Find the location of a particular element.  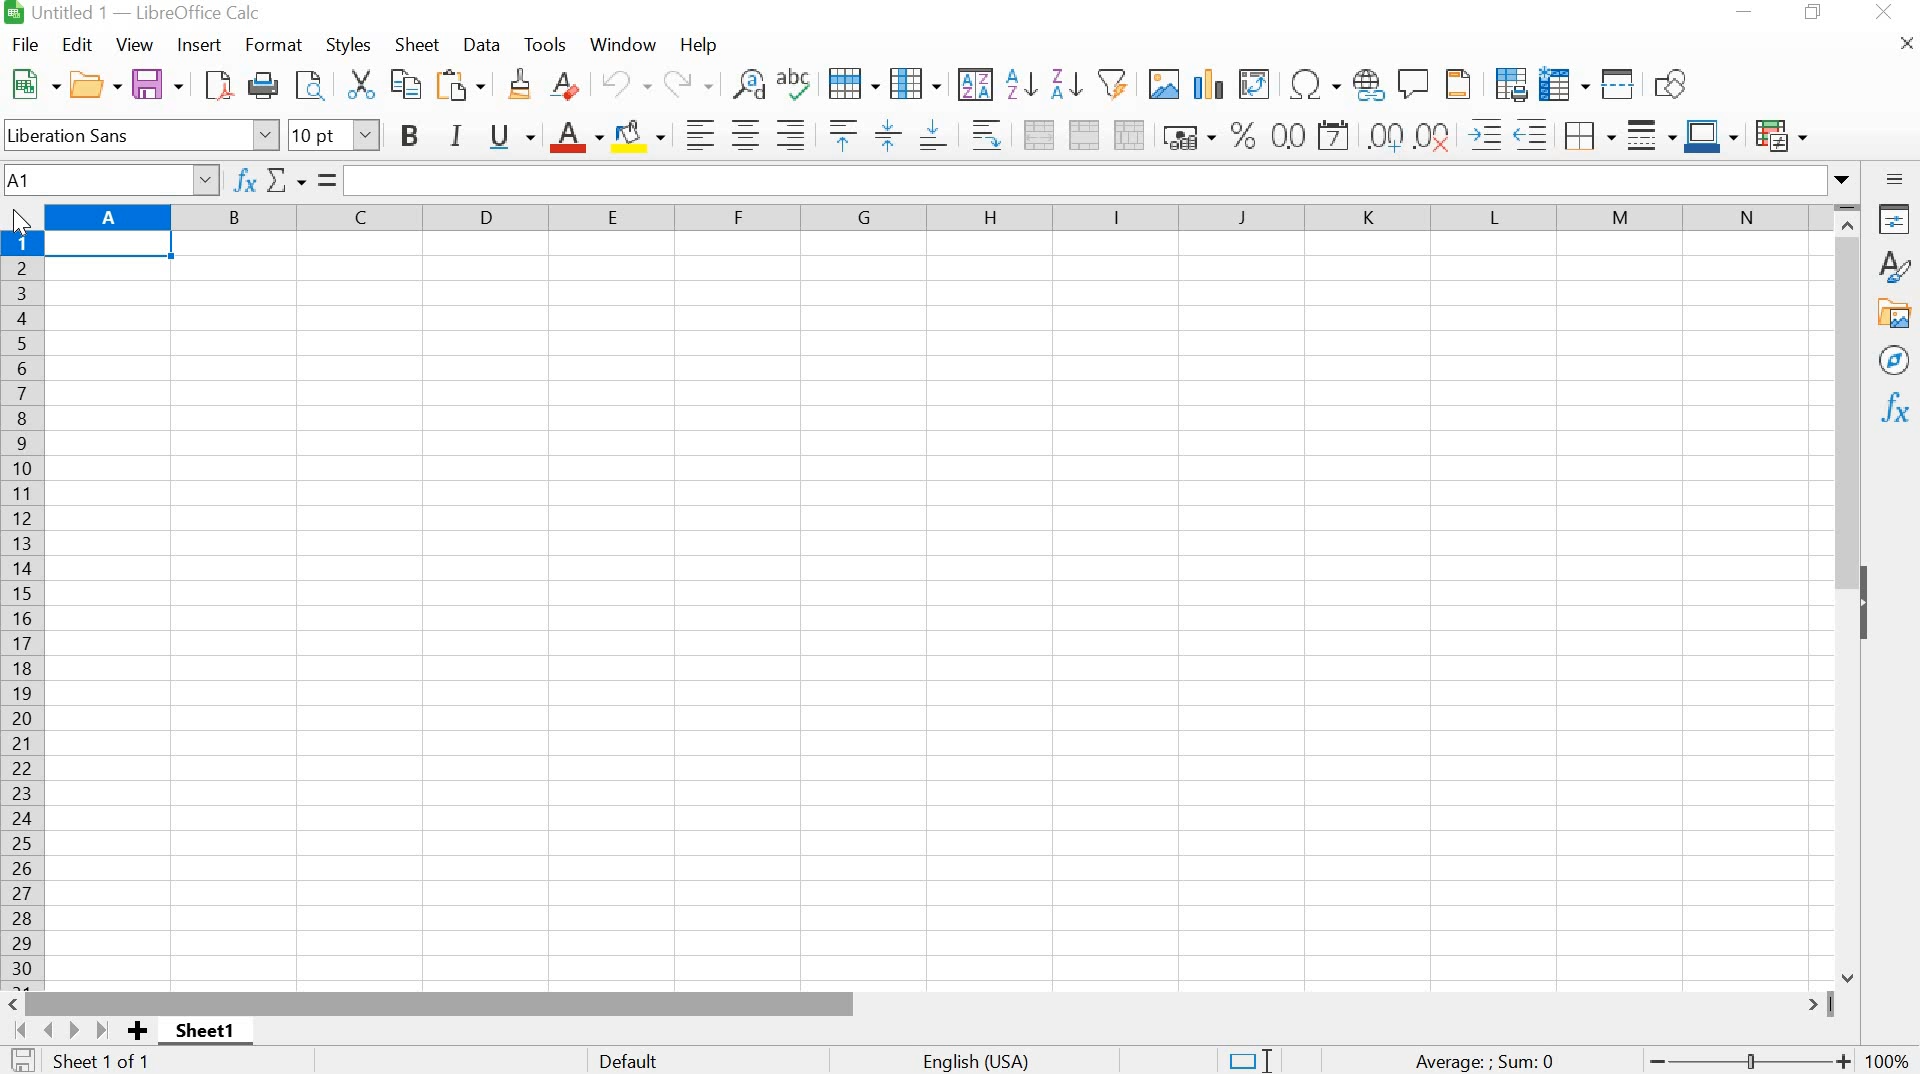

Insert chart is located at coordinates (1207, 84).